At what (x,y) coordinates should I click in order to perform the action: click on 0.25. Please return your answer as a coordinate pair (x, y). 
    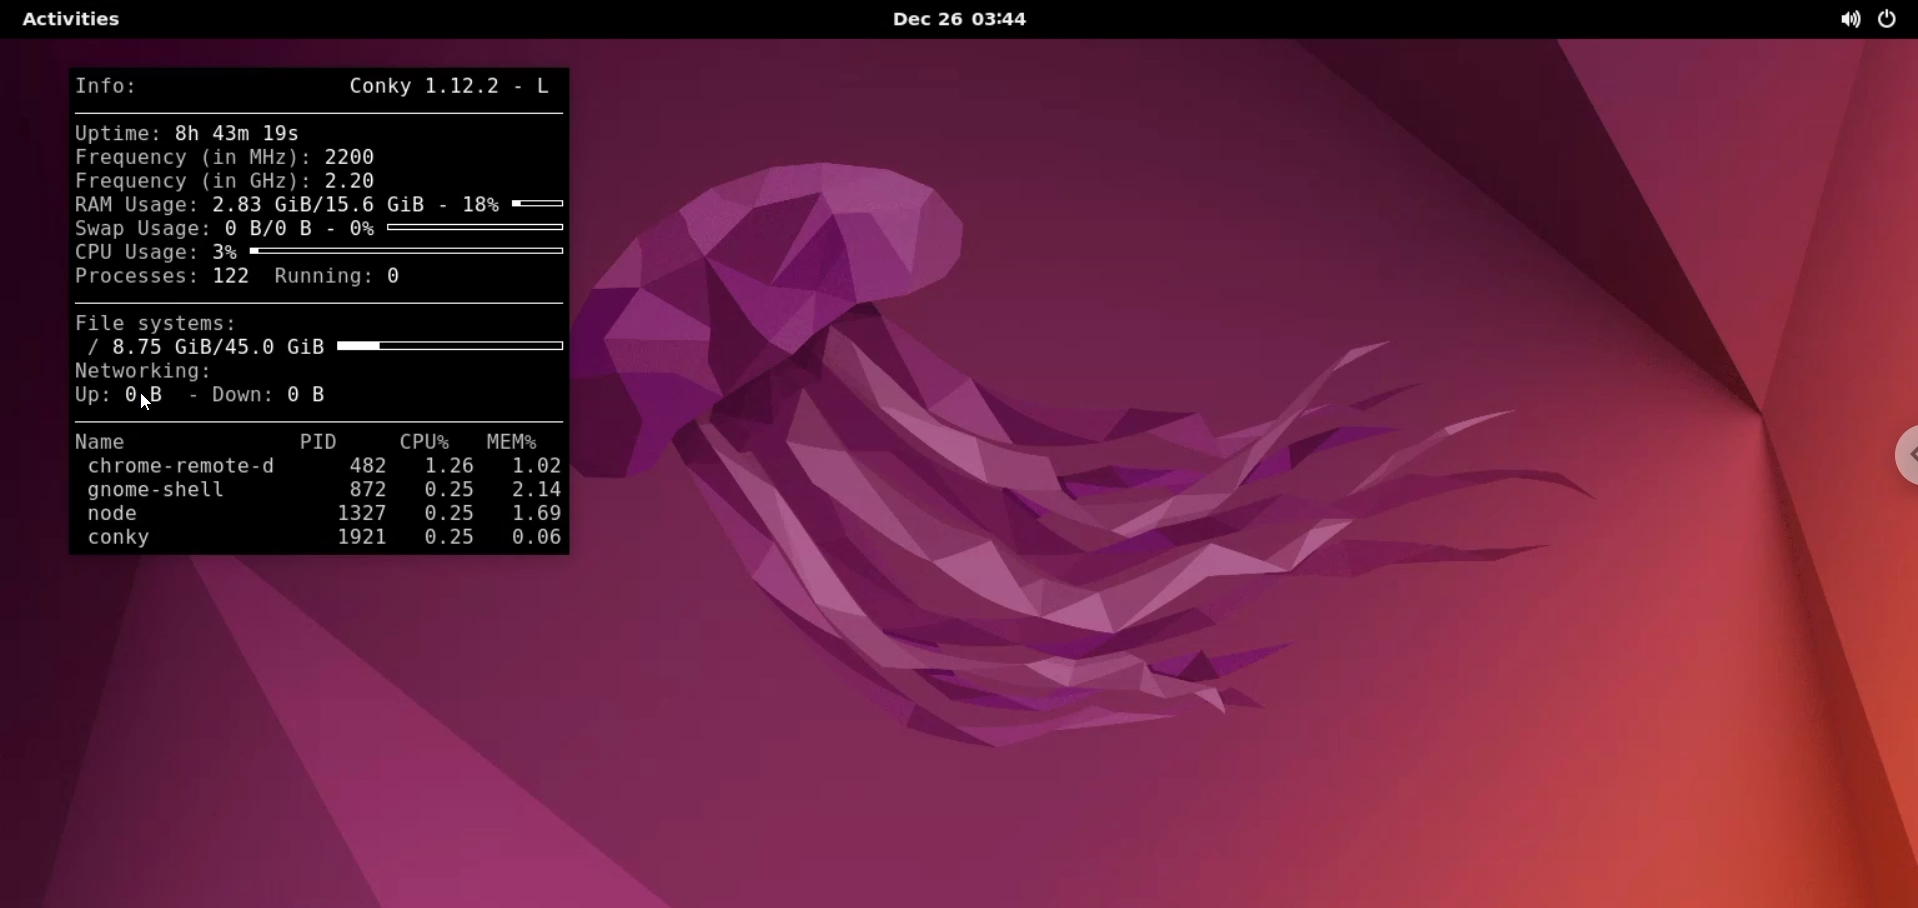
    Looking at the image, I should click on (449, 540).